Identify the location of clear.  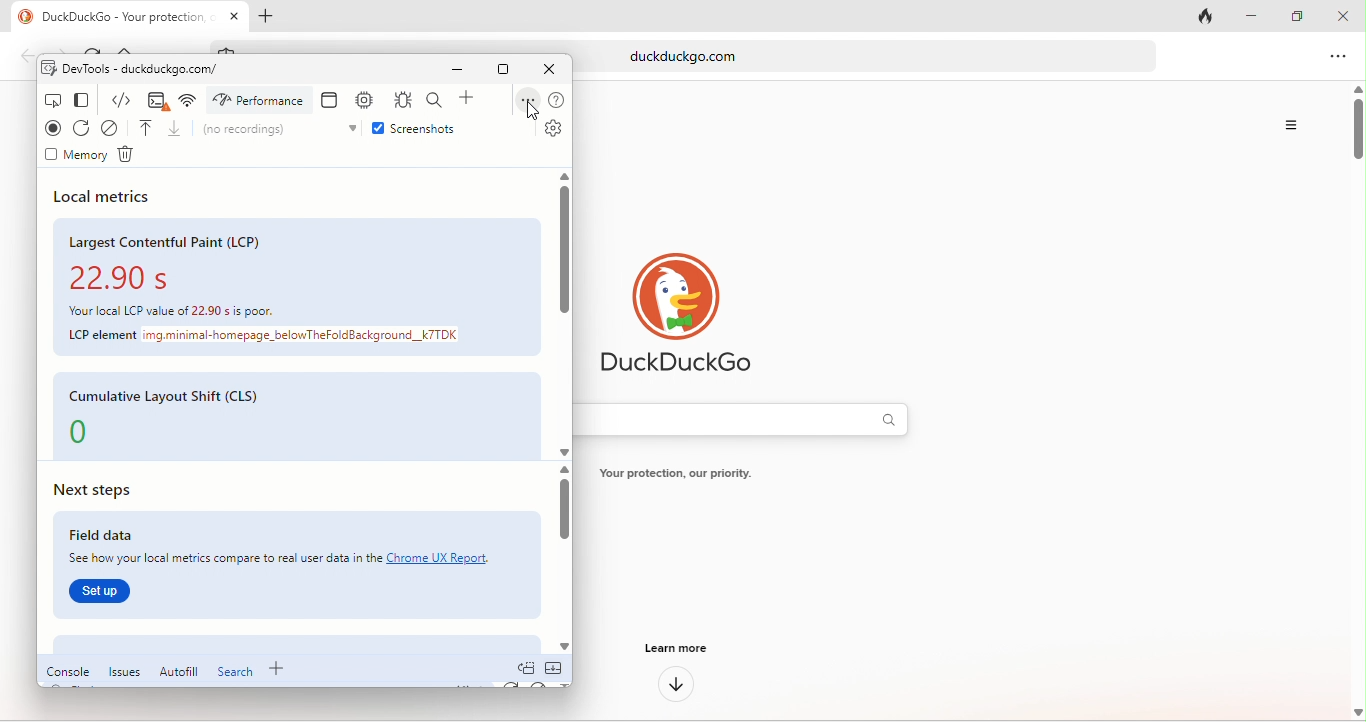
(113, 128).